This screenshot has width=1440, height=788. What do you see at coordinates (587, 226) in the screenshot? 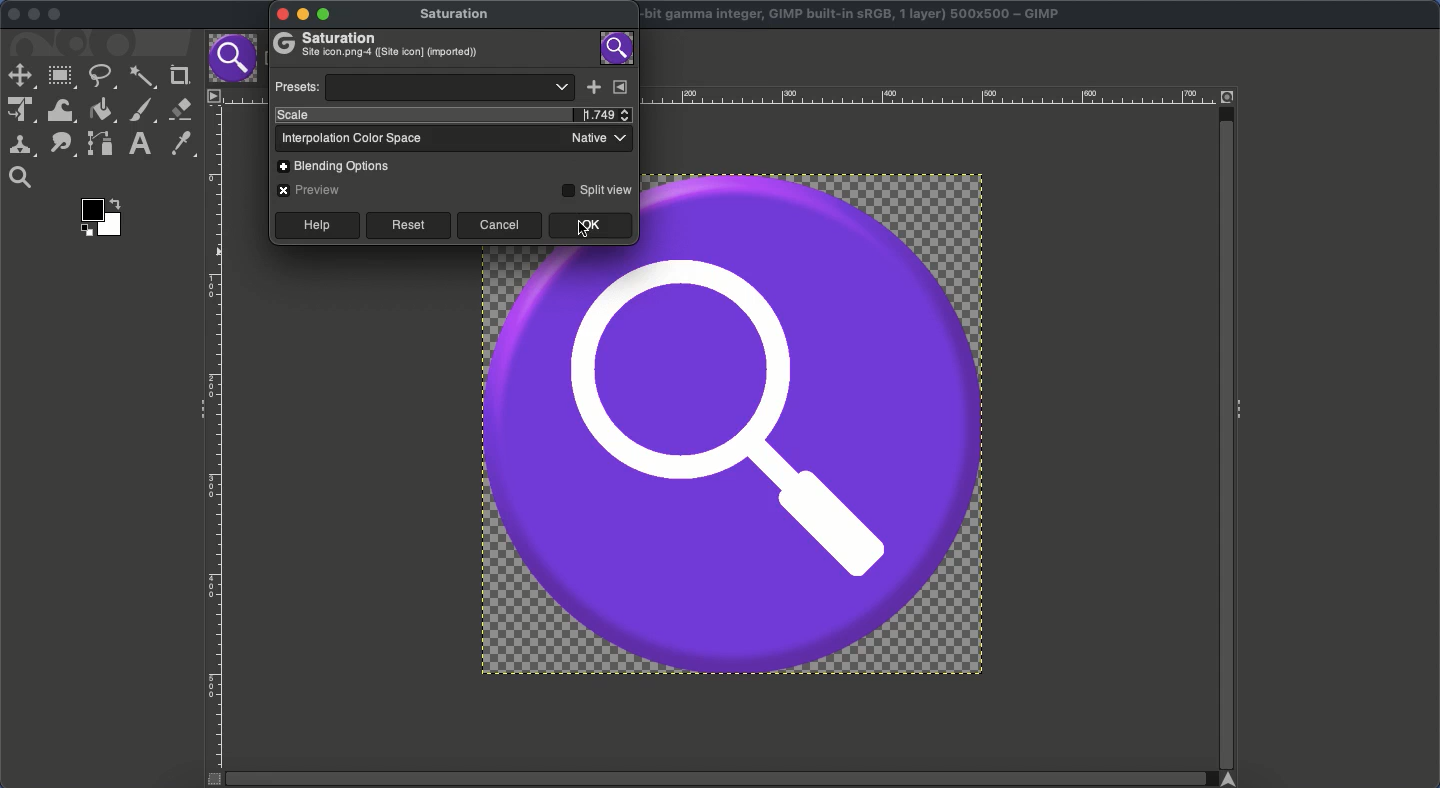
I see `Ok` at bounding box center [587, 226].